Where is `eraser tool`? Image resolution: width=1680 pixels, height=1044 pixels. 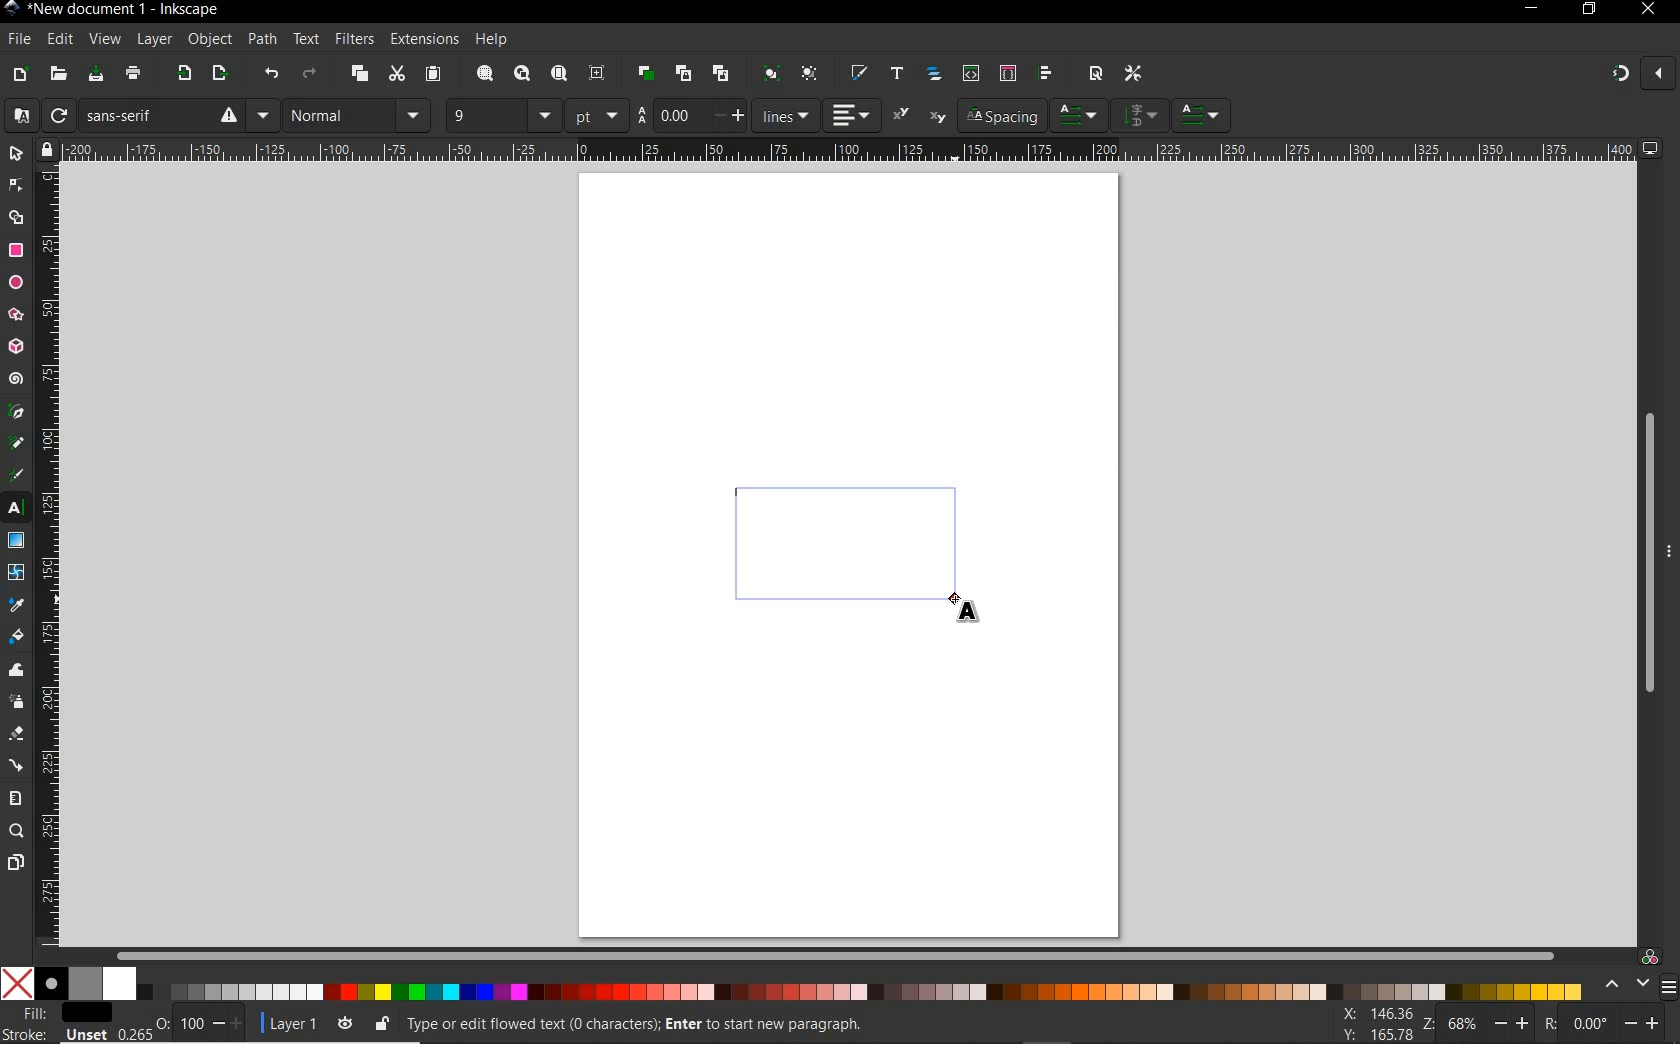 eraser tool is located at coordinates (17, 737).